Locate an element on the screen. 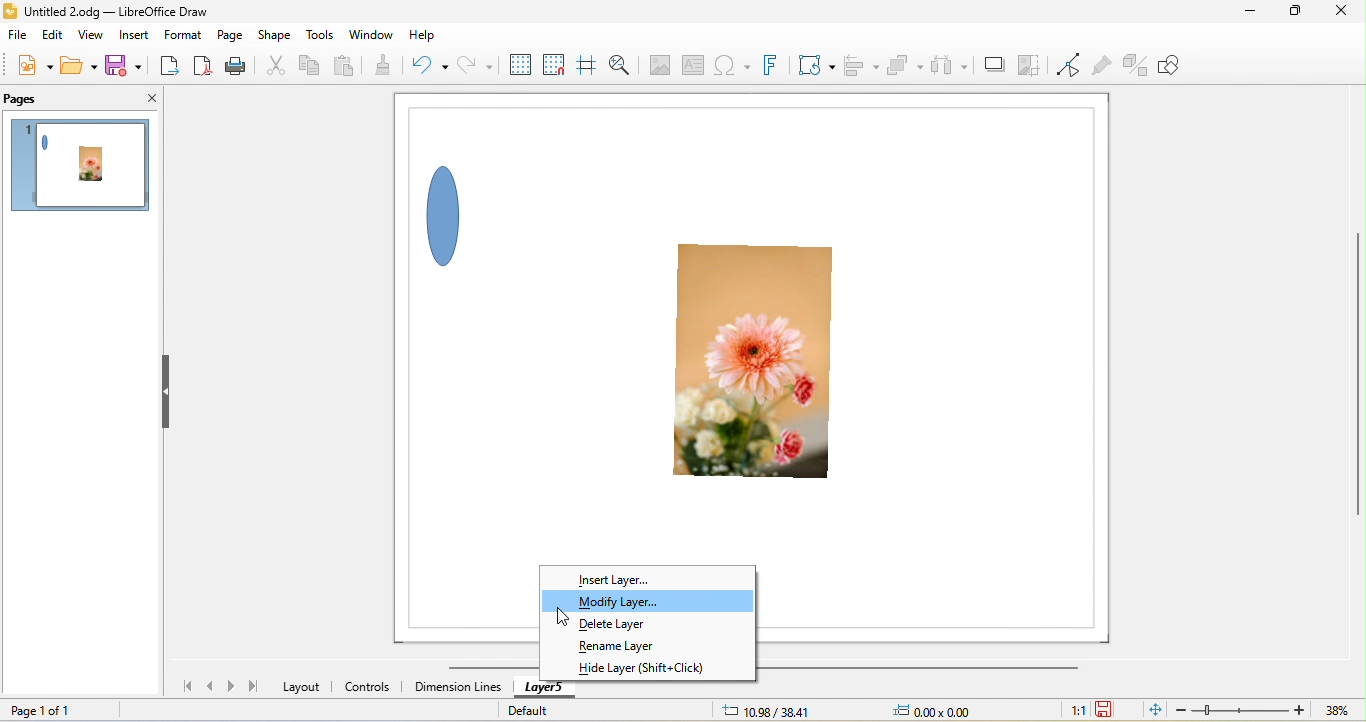 The height and width of the screenshot is (722, 1366). dimension lines is located at coordinates (457, 687).